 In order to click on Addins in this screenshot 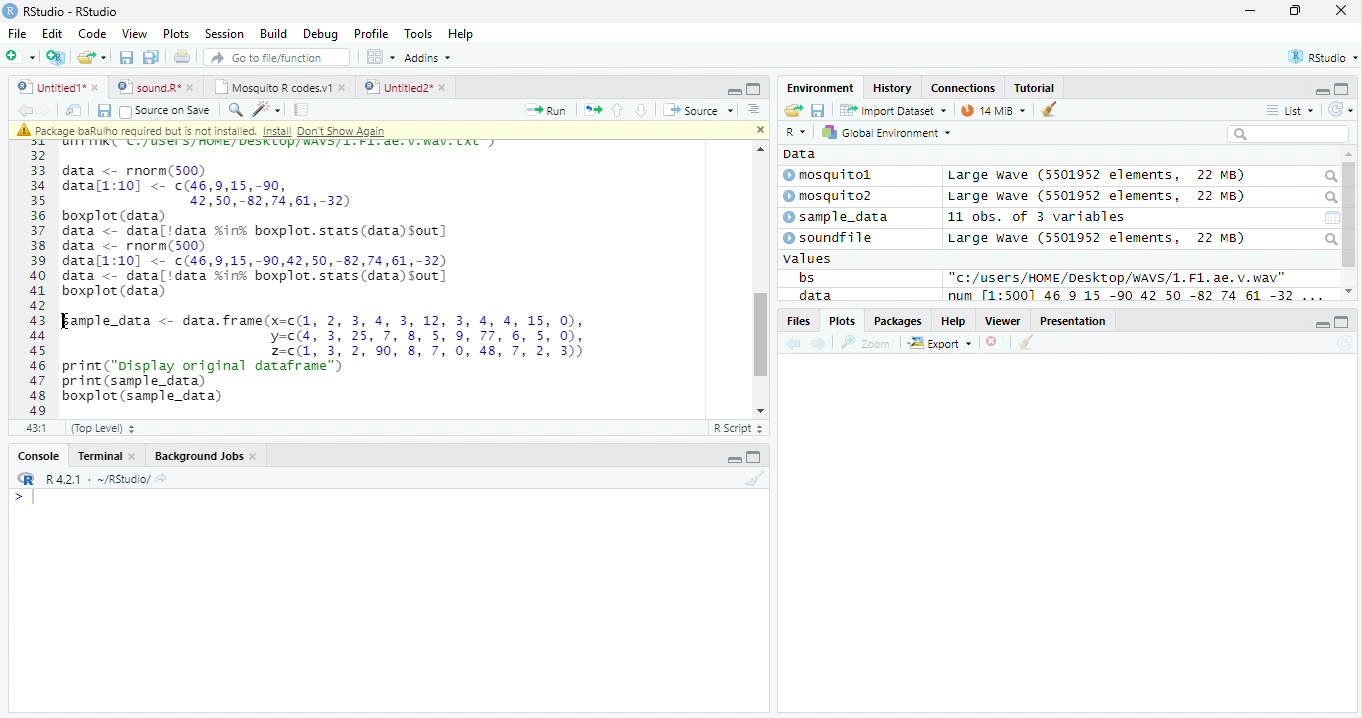, I will do `click(430, 57)`.